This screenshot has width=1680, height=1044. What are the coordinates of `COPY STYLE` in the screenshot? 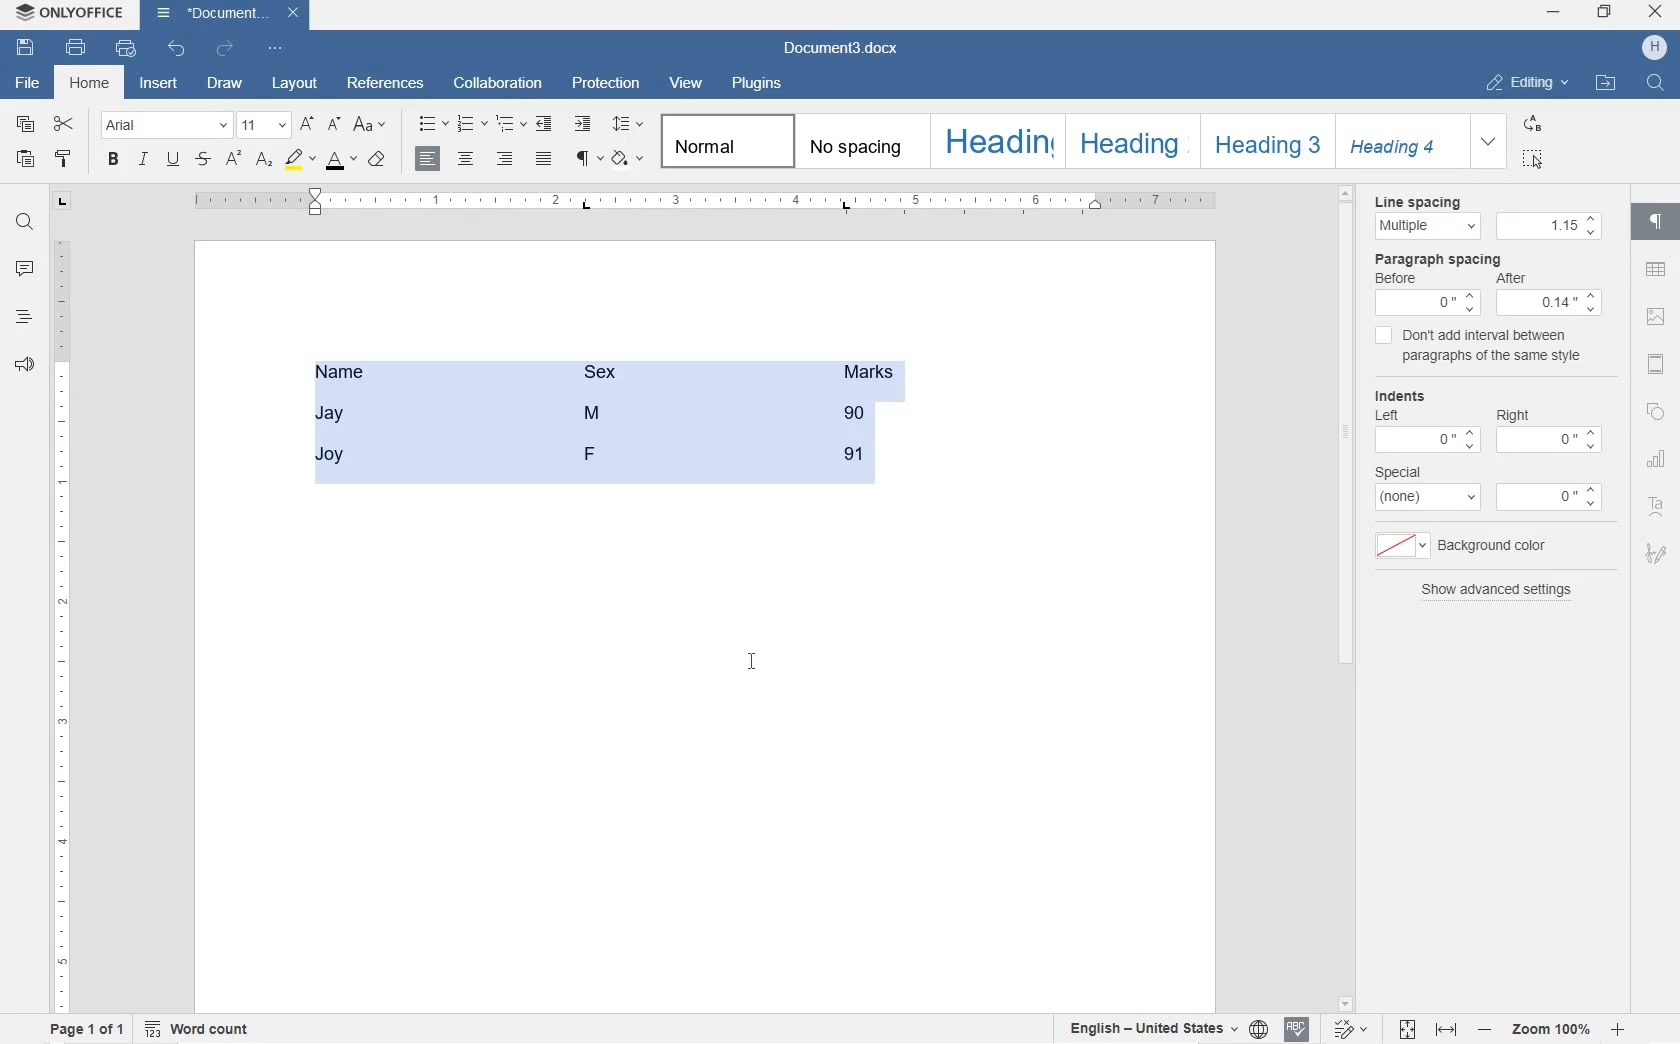 It's located at (378, 161).